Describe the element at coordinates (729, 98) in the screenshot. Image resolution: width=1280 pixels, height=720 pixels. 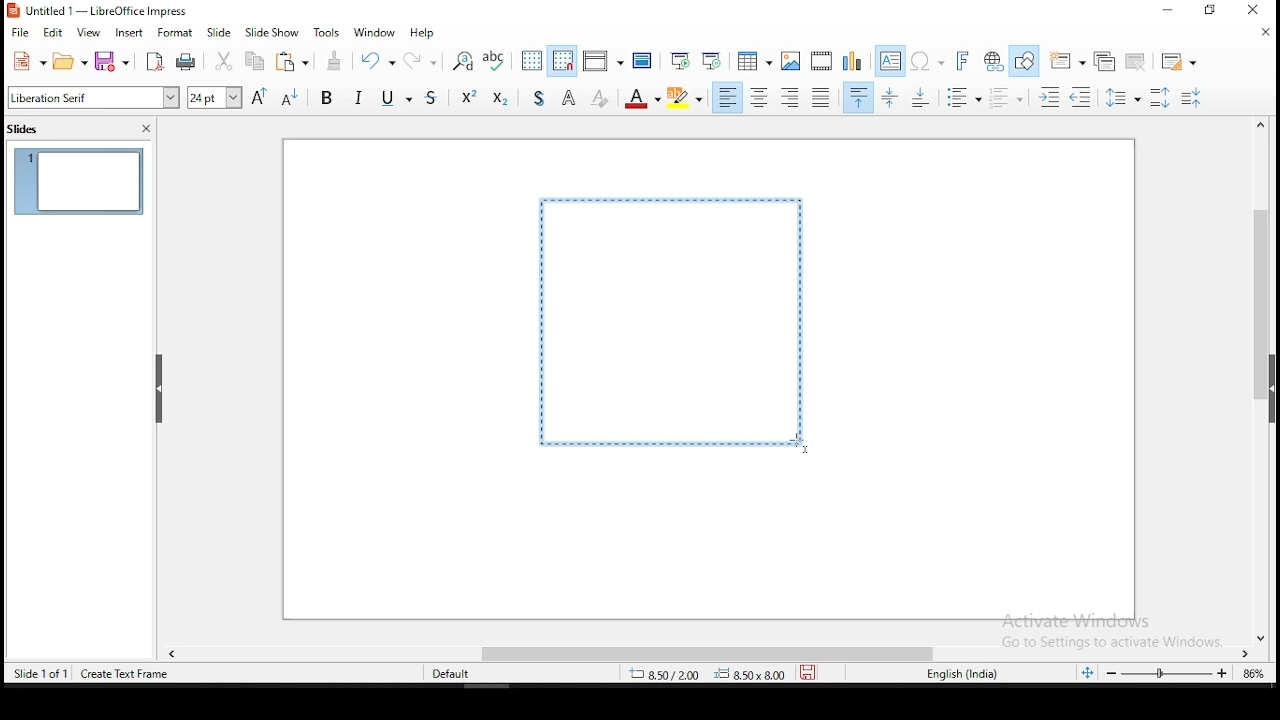
I see `align left` at that location.